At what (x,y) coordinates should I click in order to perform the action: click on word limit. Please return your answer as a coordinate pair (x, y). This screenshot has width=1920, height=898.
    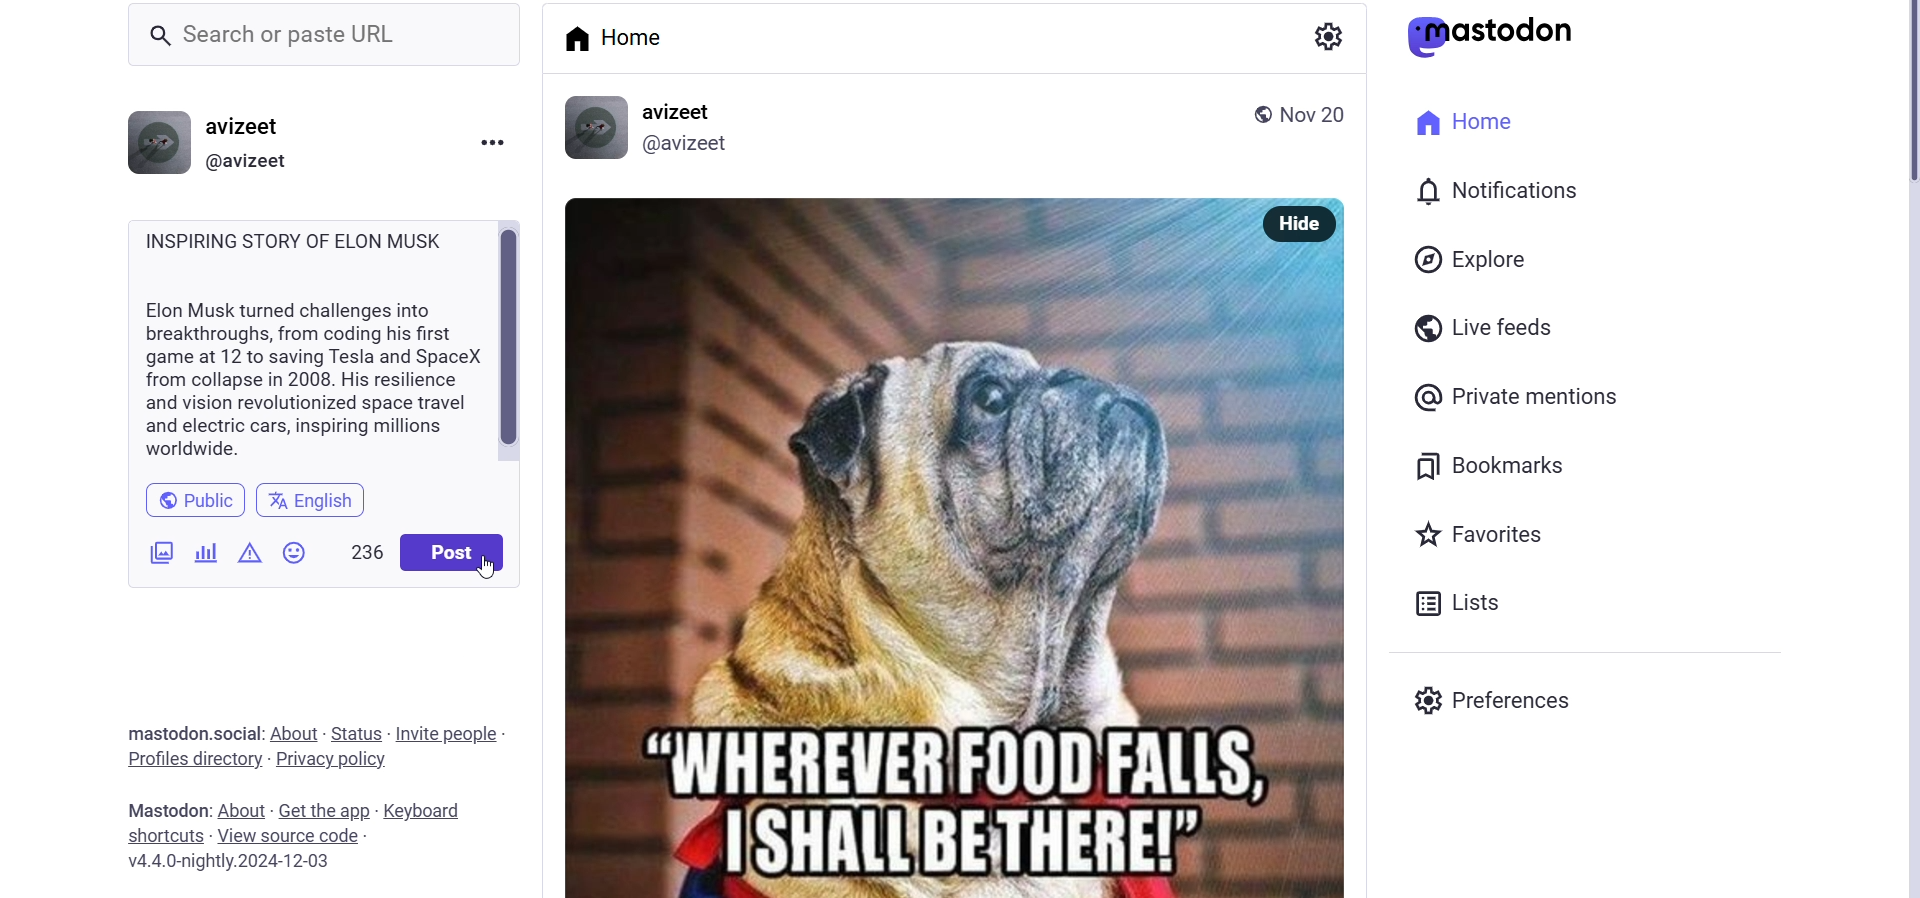
    Looking at the image, I should click on (360, 549).